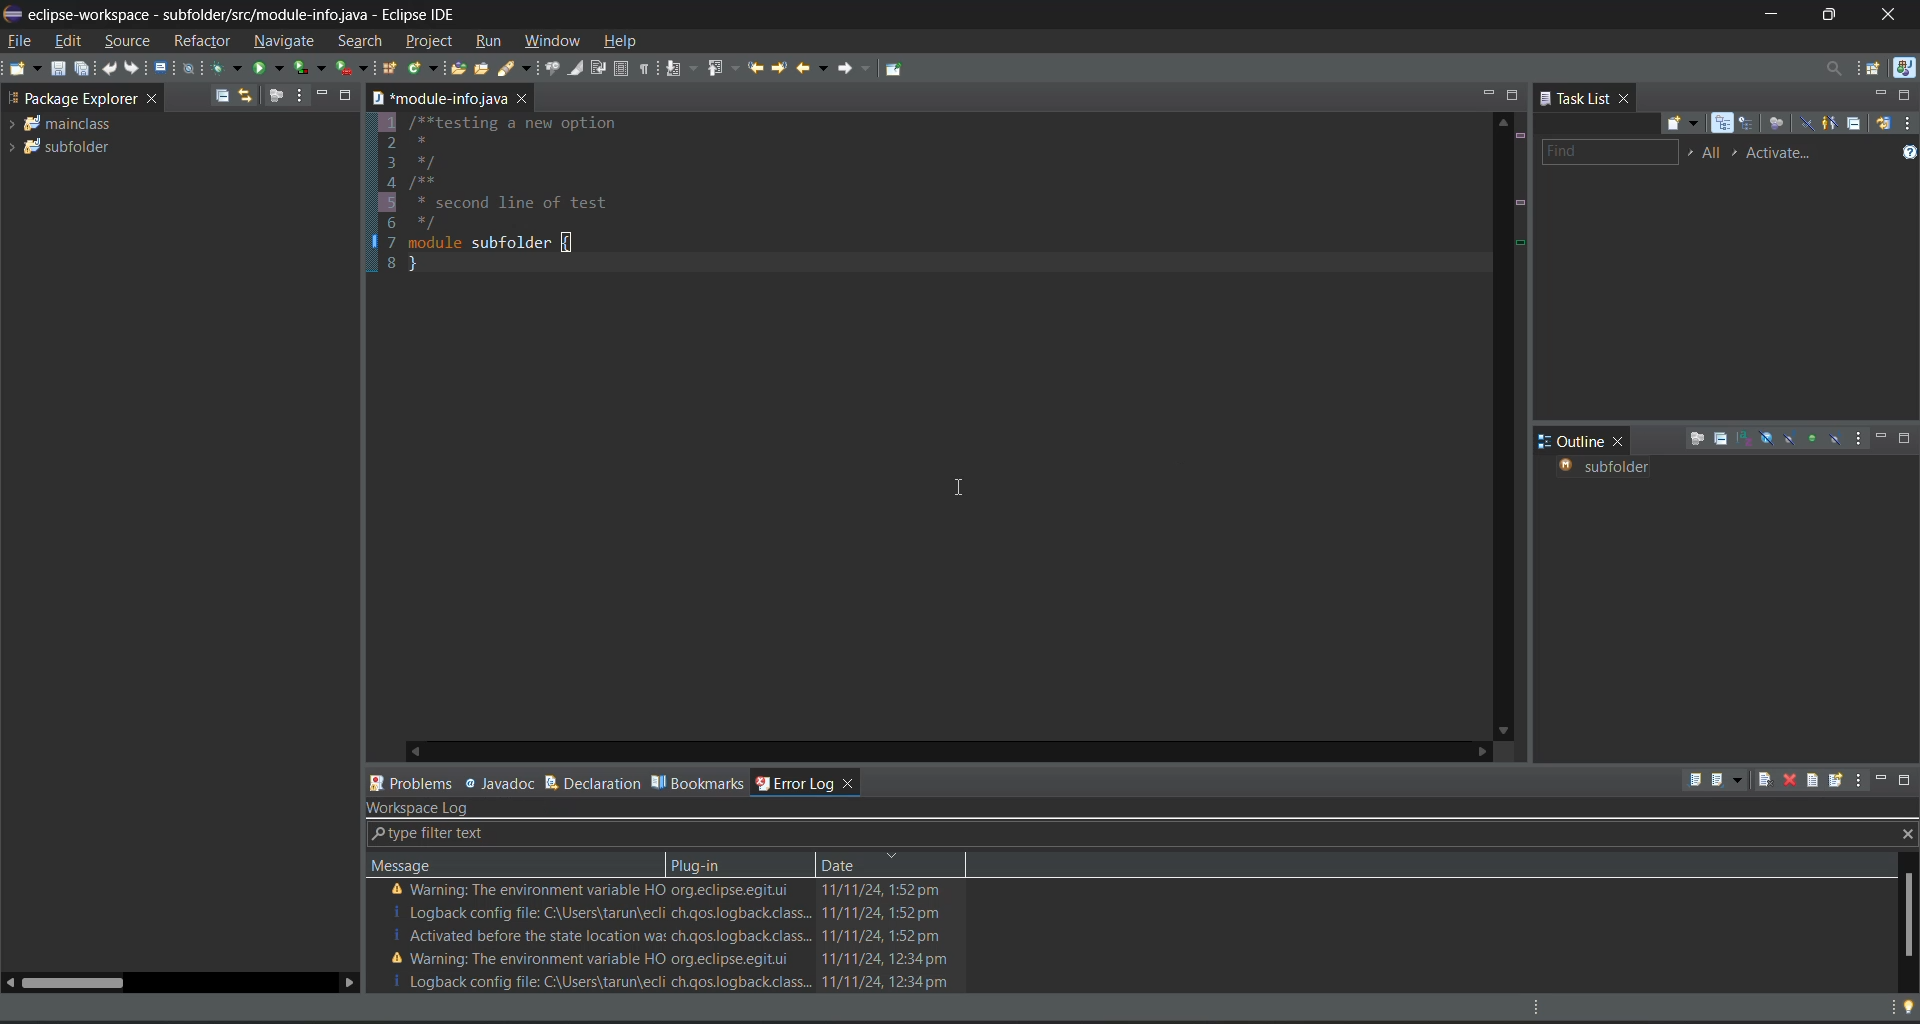 This screenshot has height=1024, width=1920. Describe the element at coordinates (457, 69) in the screenshot. I see `open type` at that location.